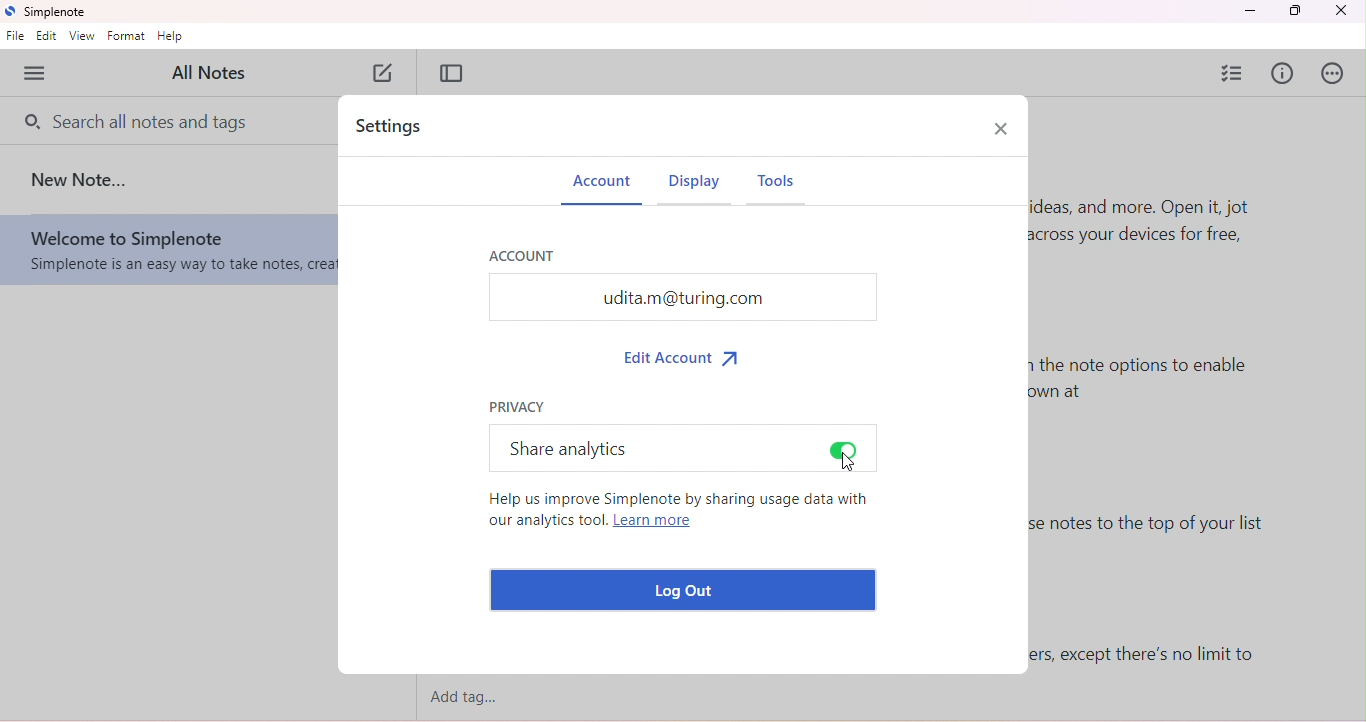  I want to click on email id, so click(682, 297).